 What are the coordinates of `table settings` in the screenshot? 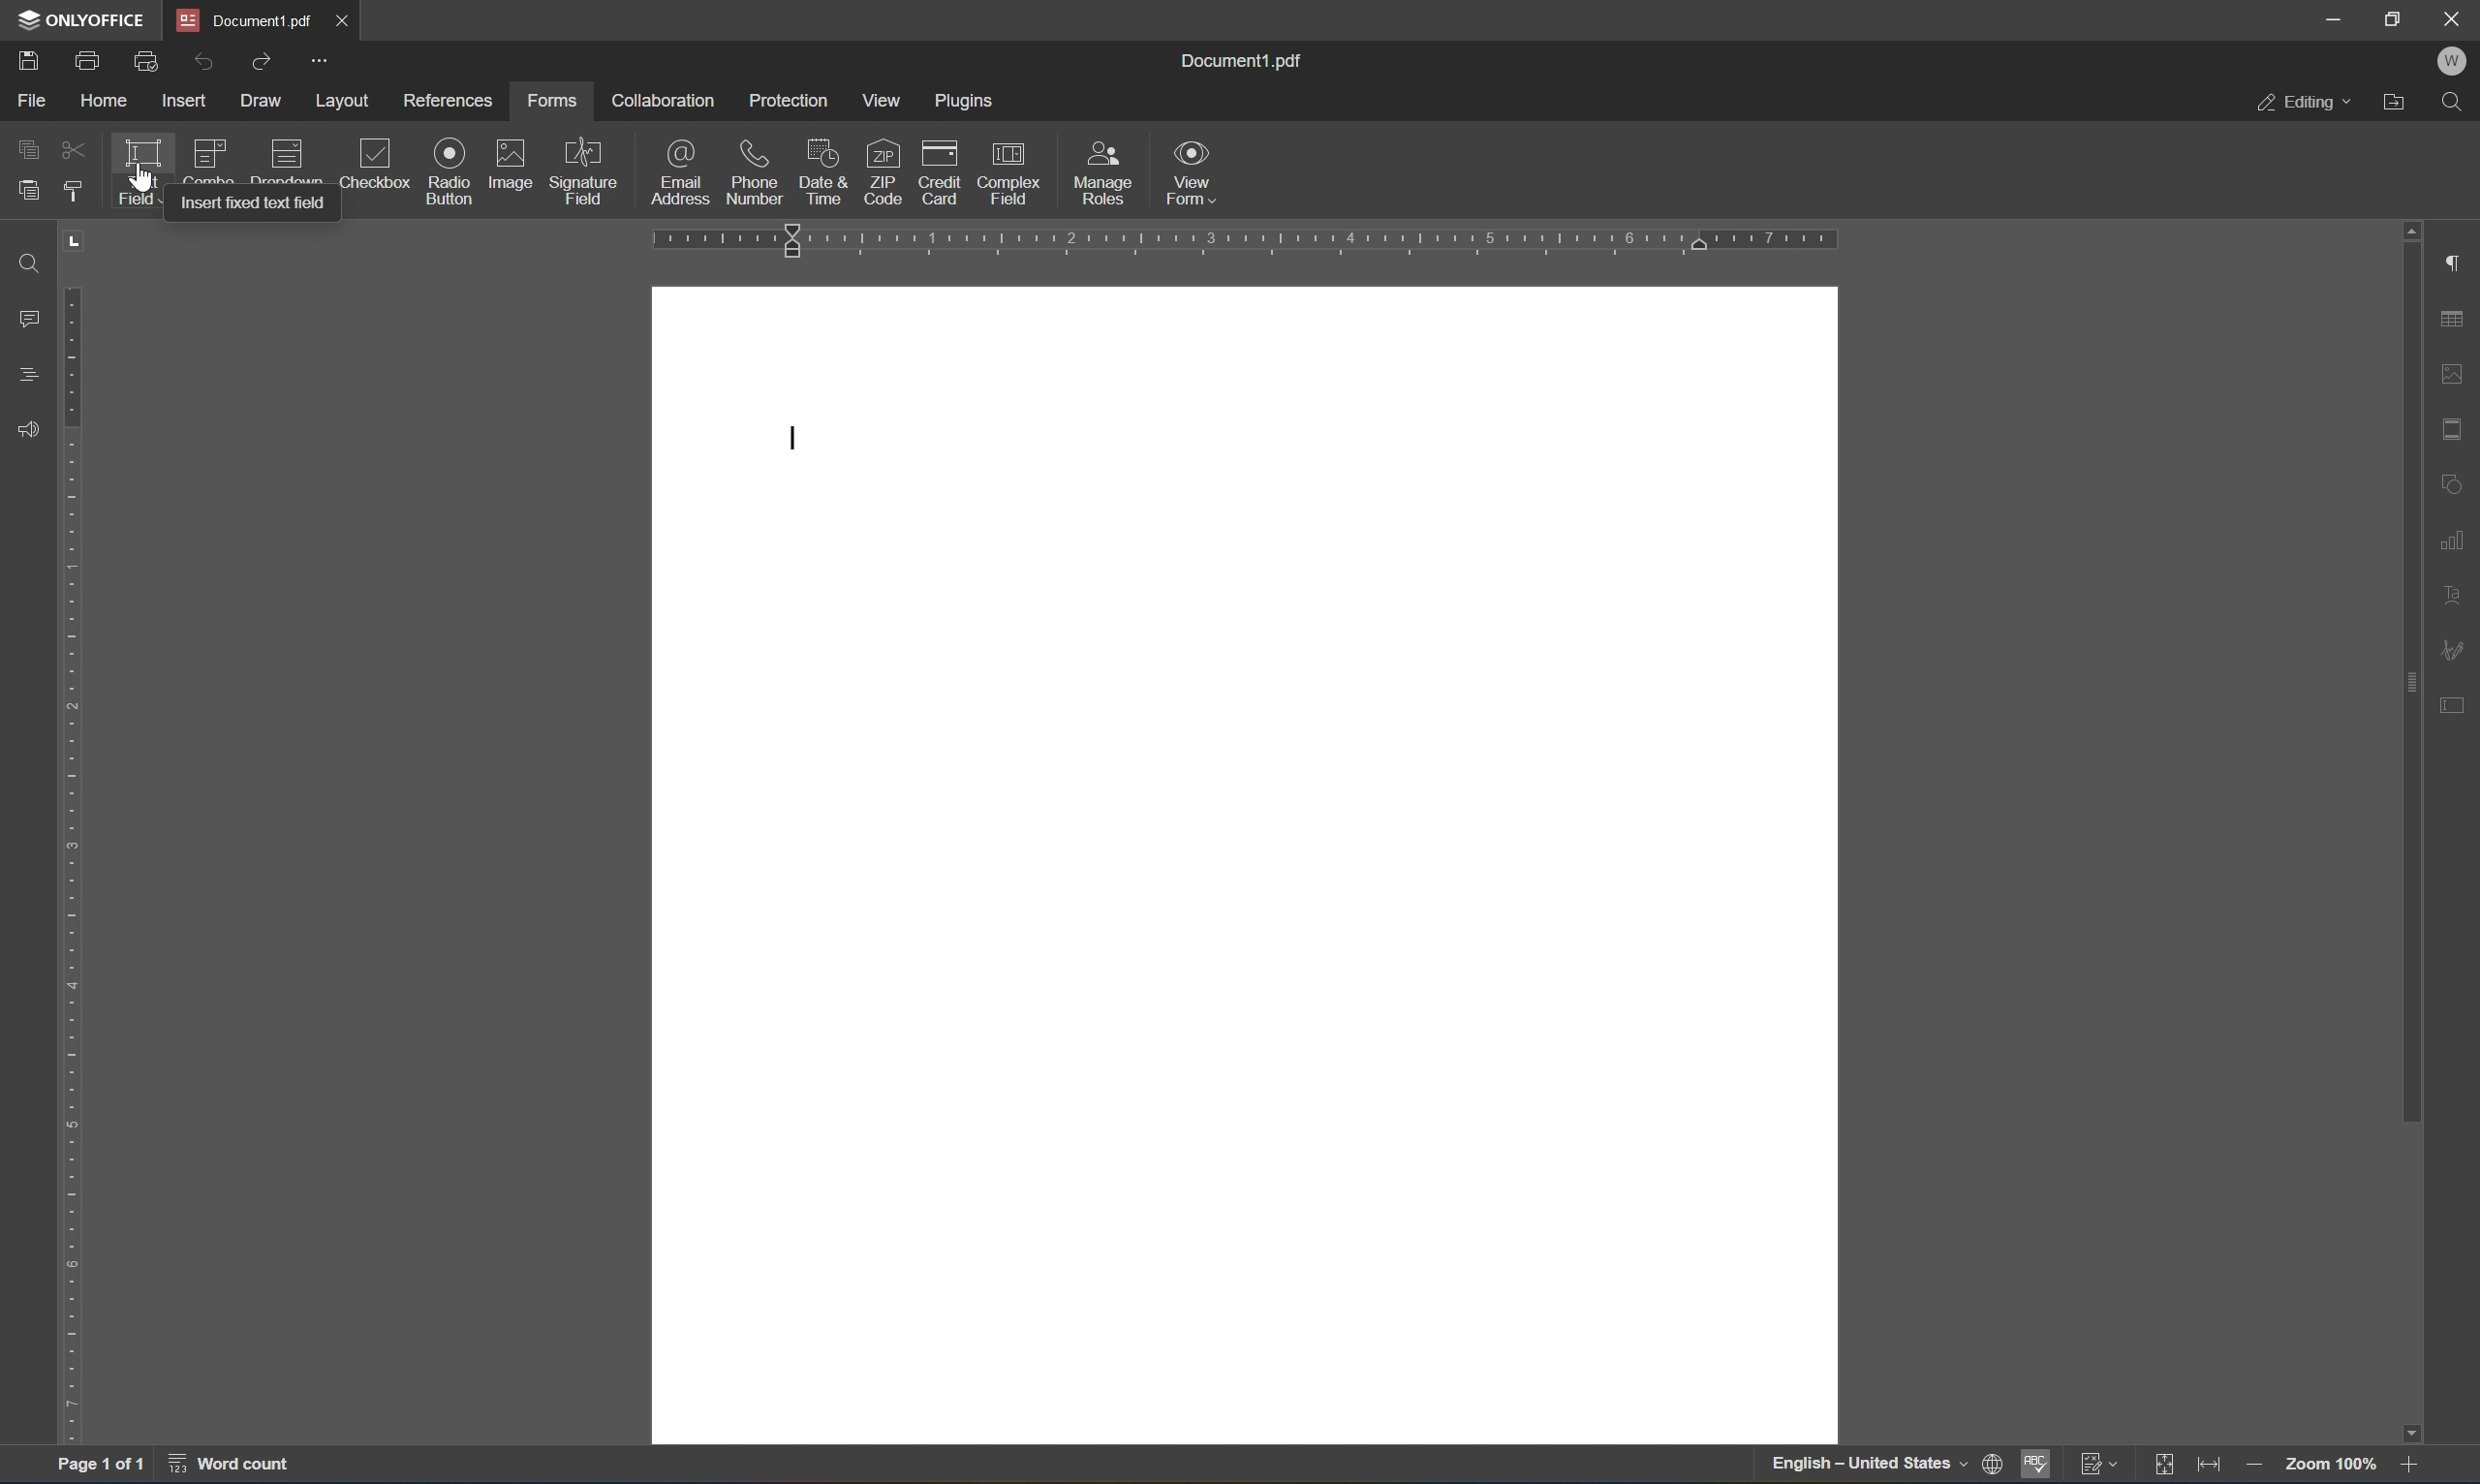 It's located at (2452, 321).